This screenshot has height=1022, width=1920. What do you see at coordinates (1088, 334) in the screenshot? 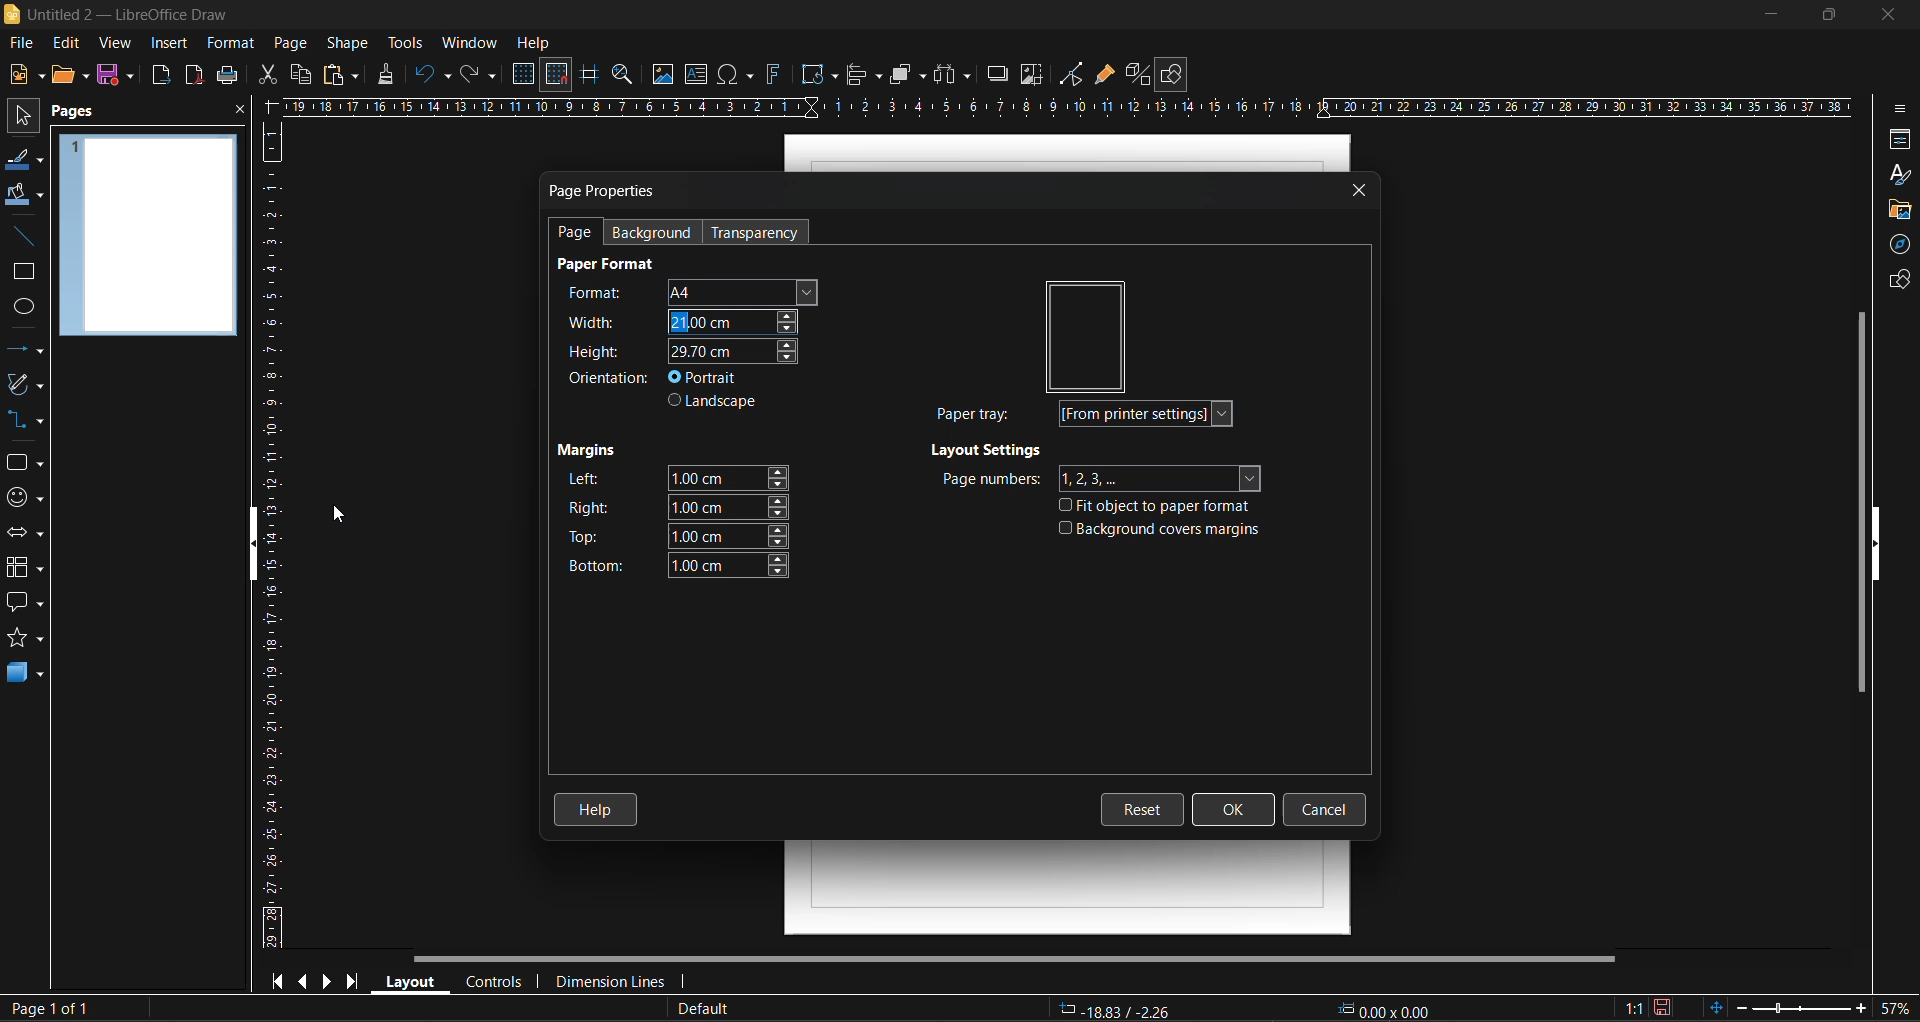
I see `preview` at bounding box center [1088, 334].